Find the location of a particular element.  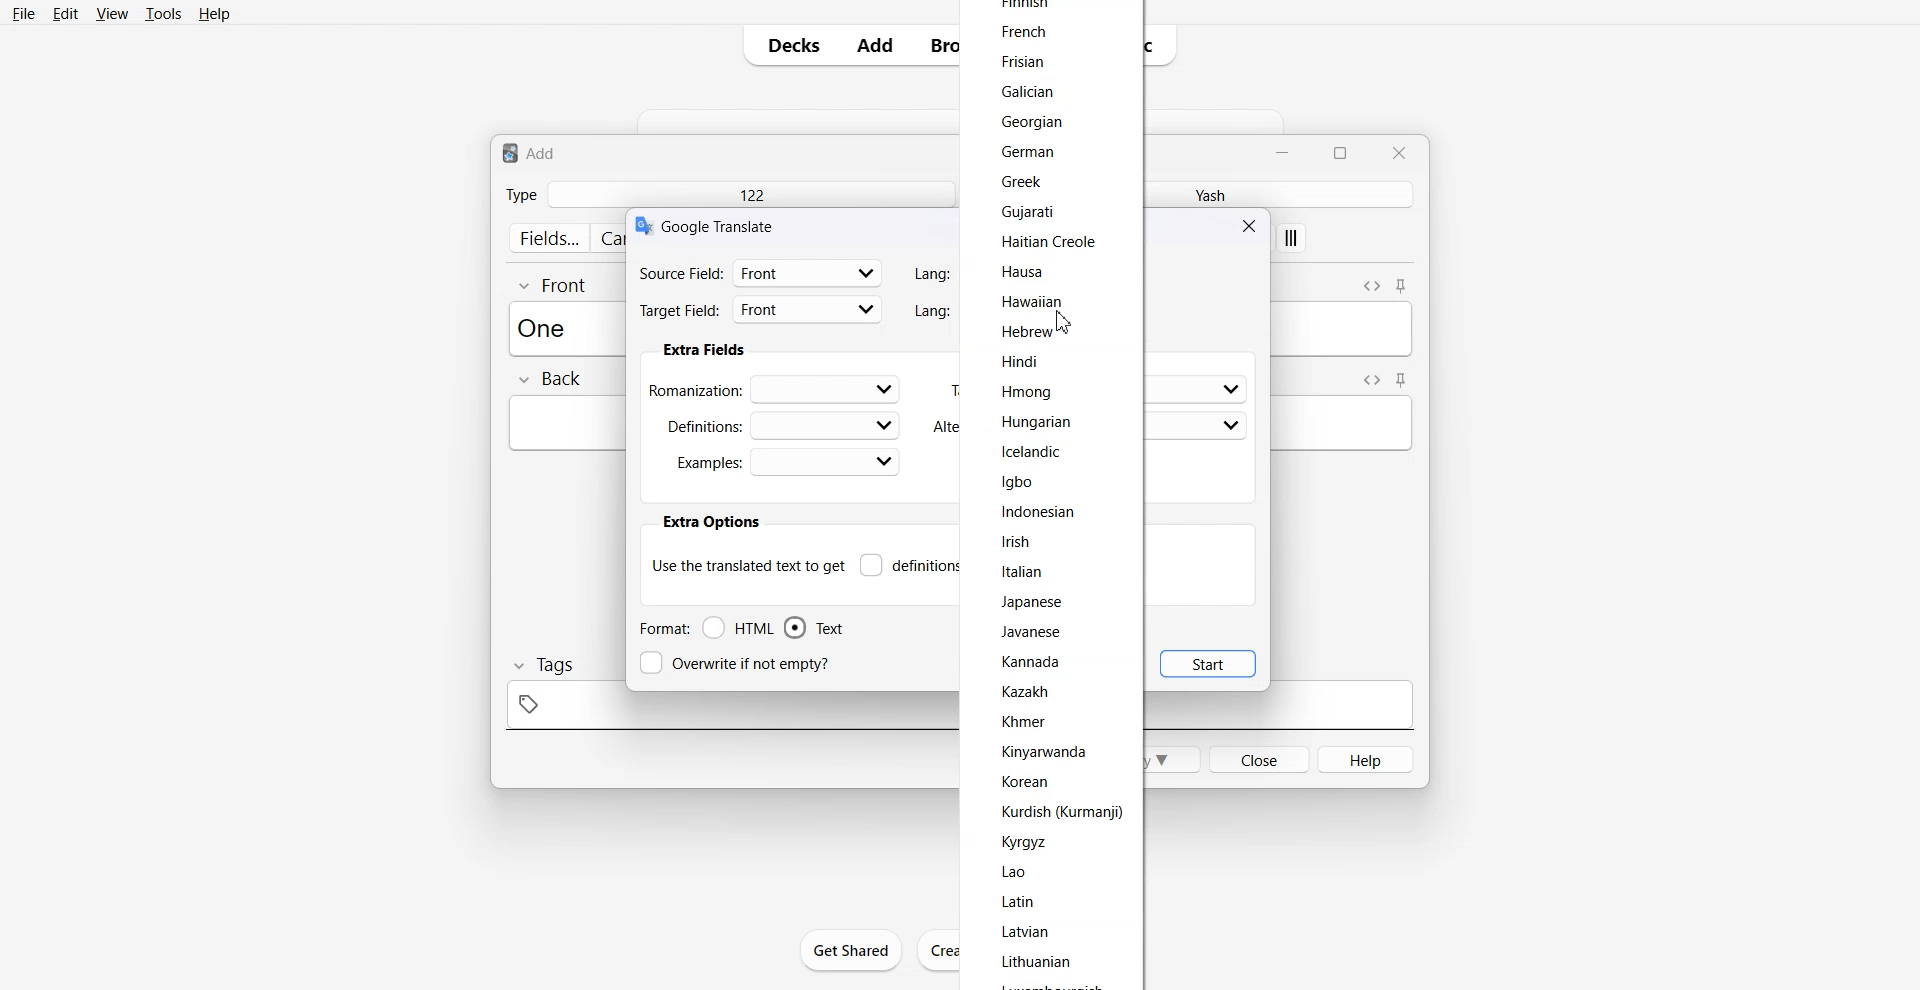

Irish is located at coordinates (1016, 540).